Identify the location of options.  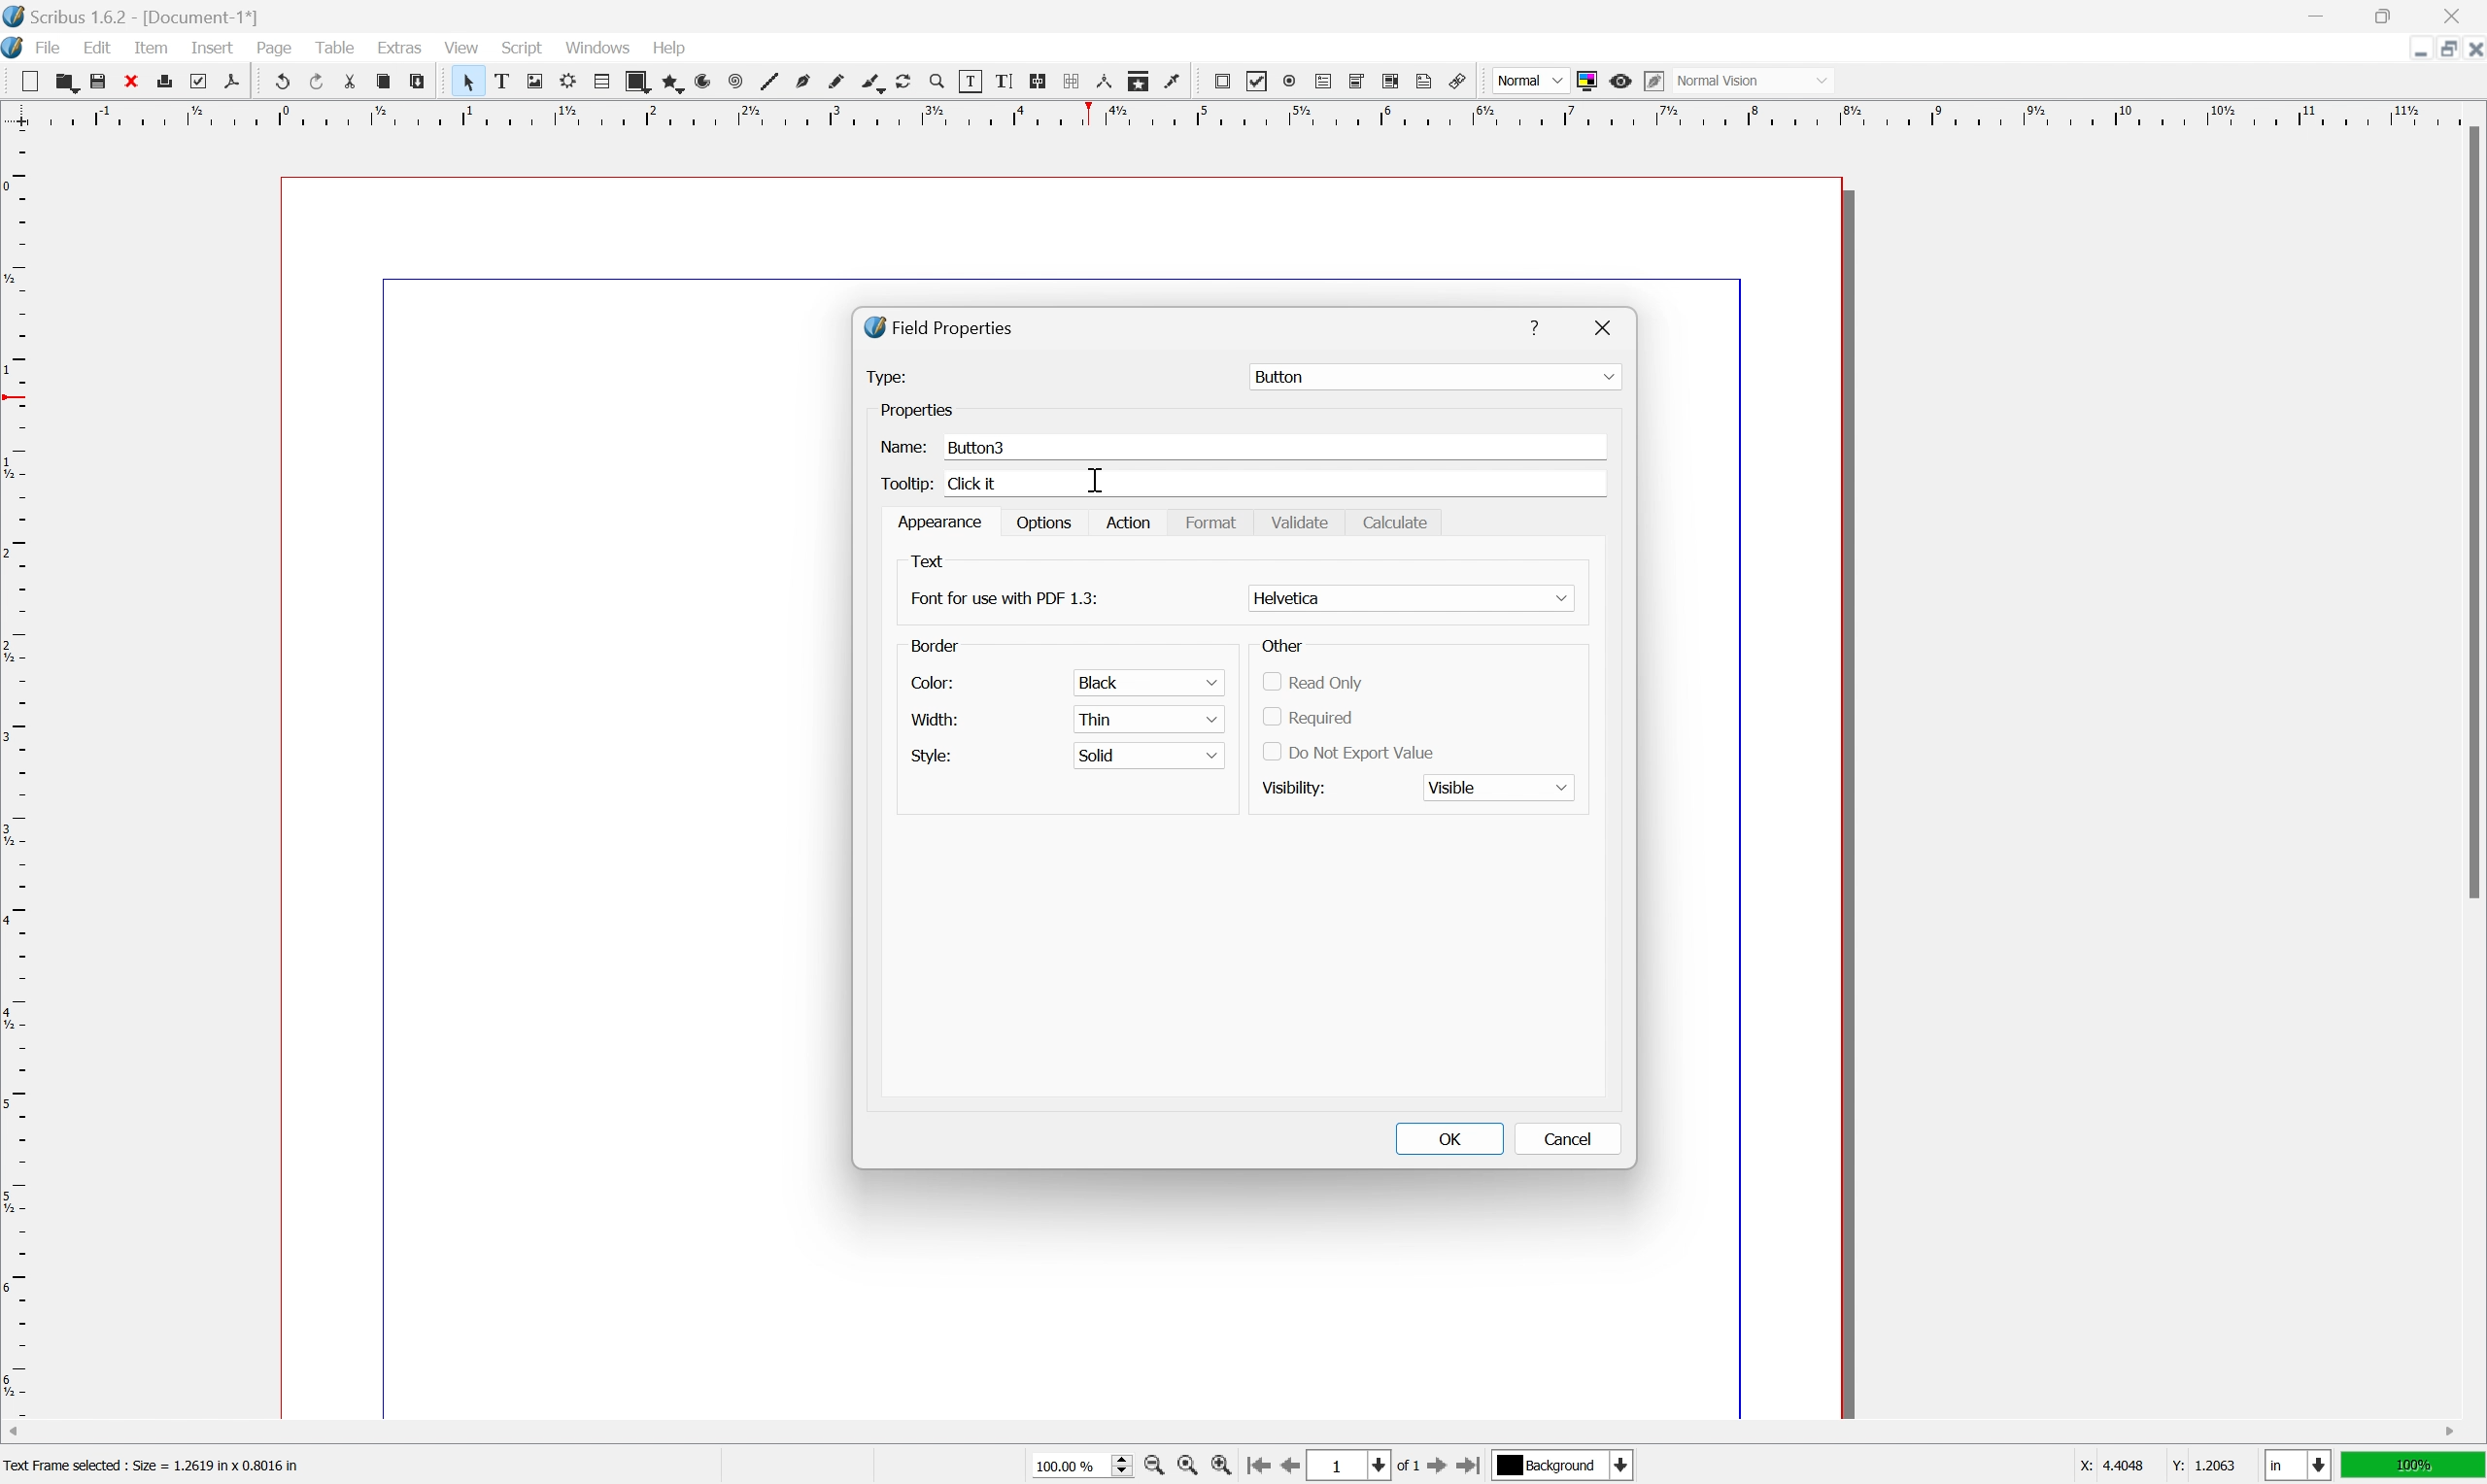
(1043, 523).